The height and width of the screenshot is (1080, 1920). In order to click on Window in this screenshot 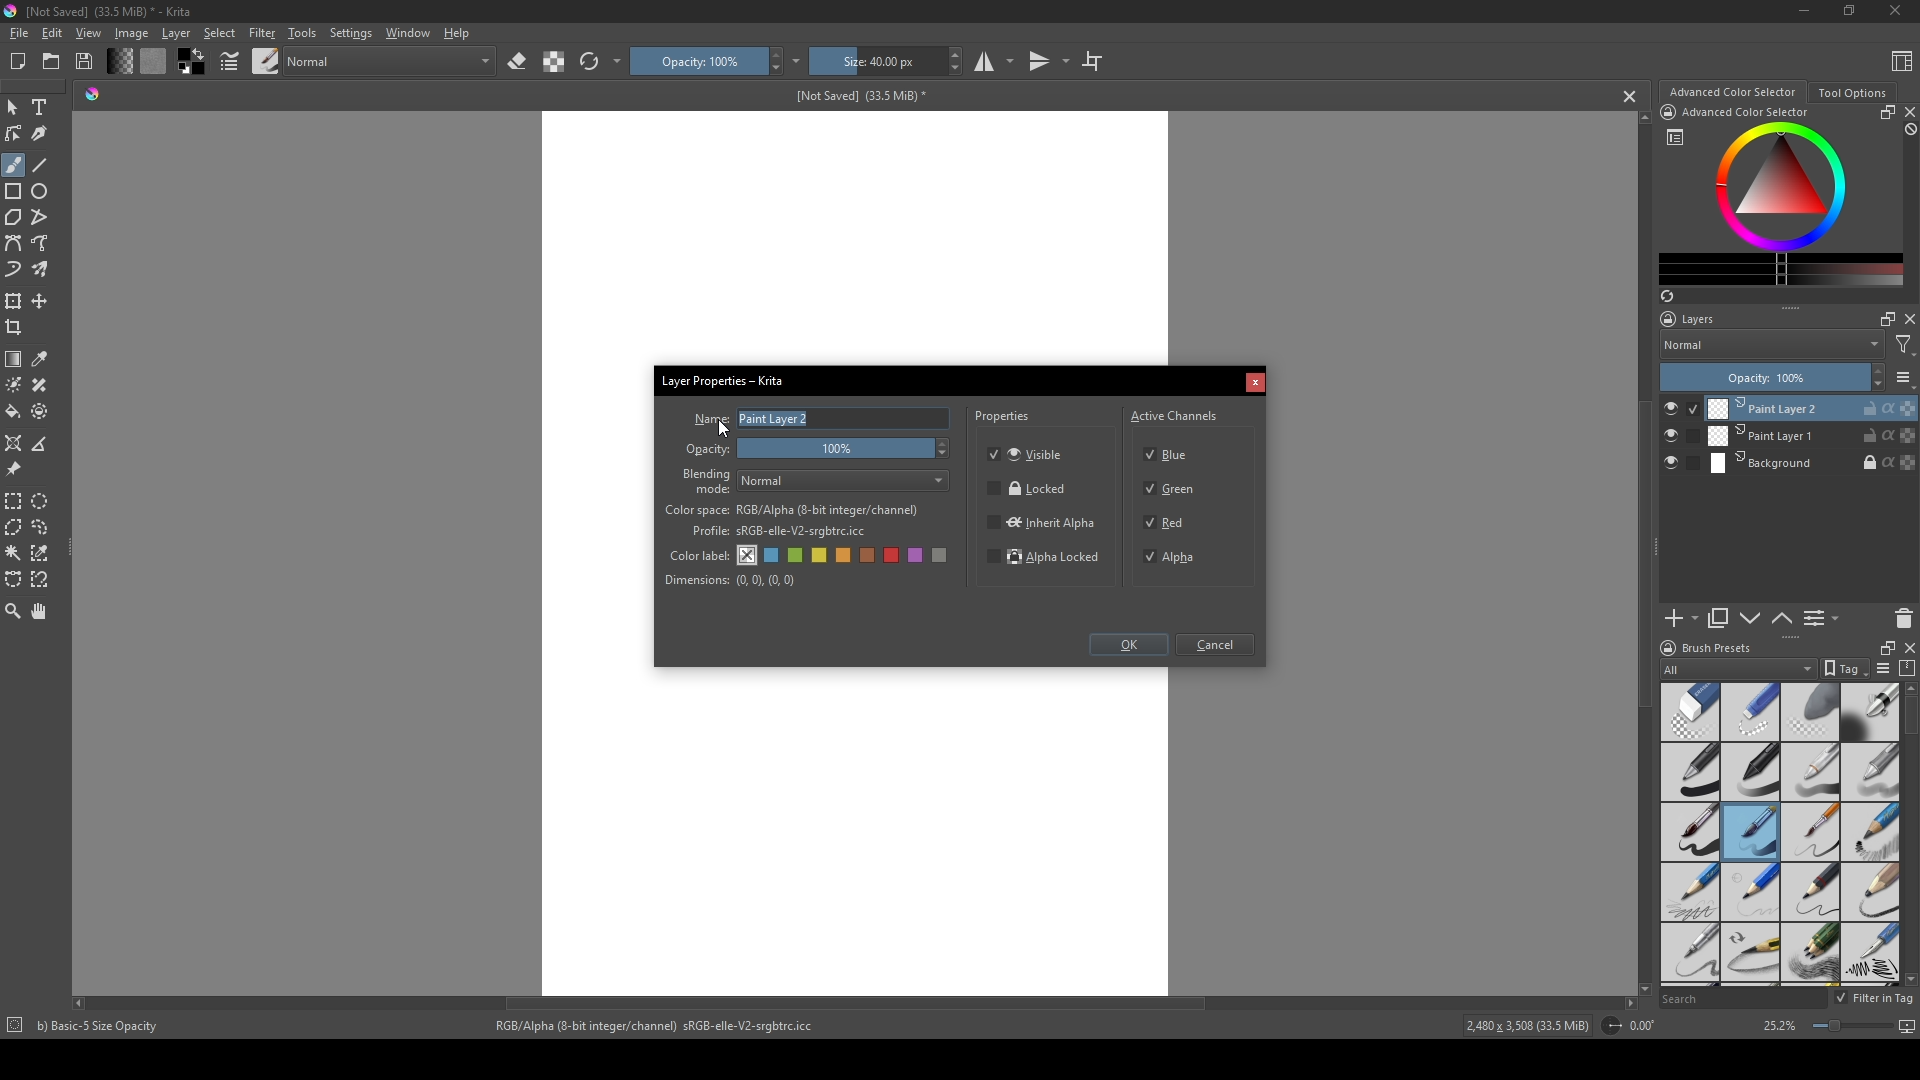, I will do `click(405, 32)`.